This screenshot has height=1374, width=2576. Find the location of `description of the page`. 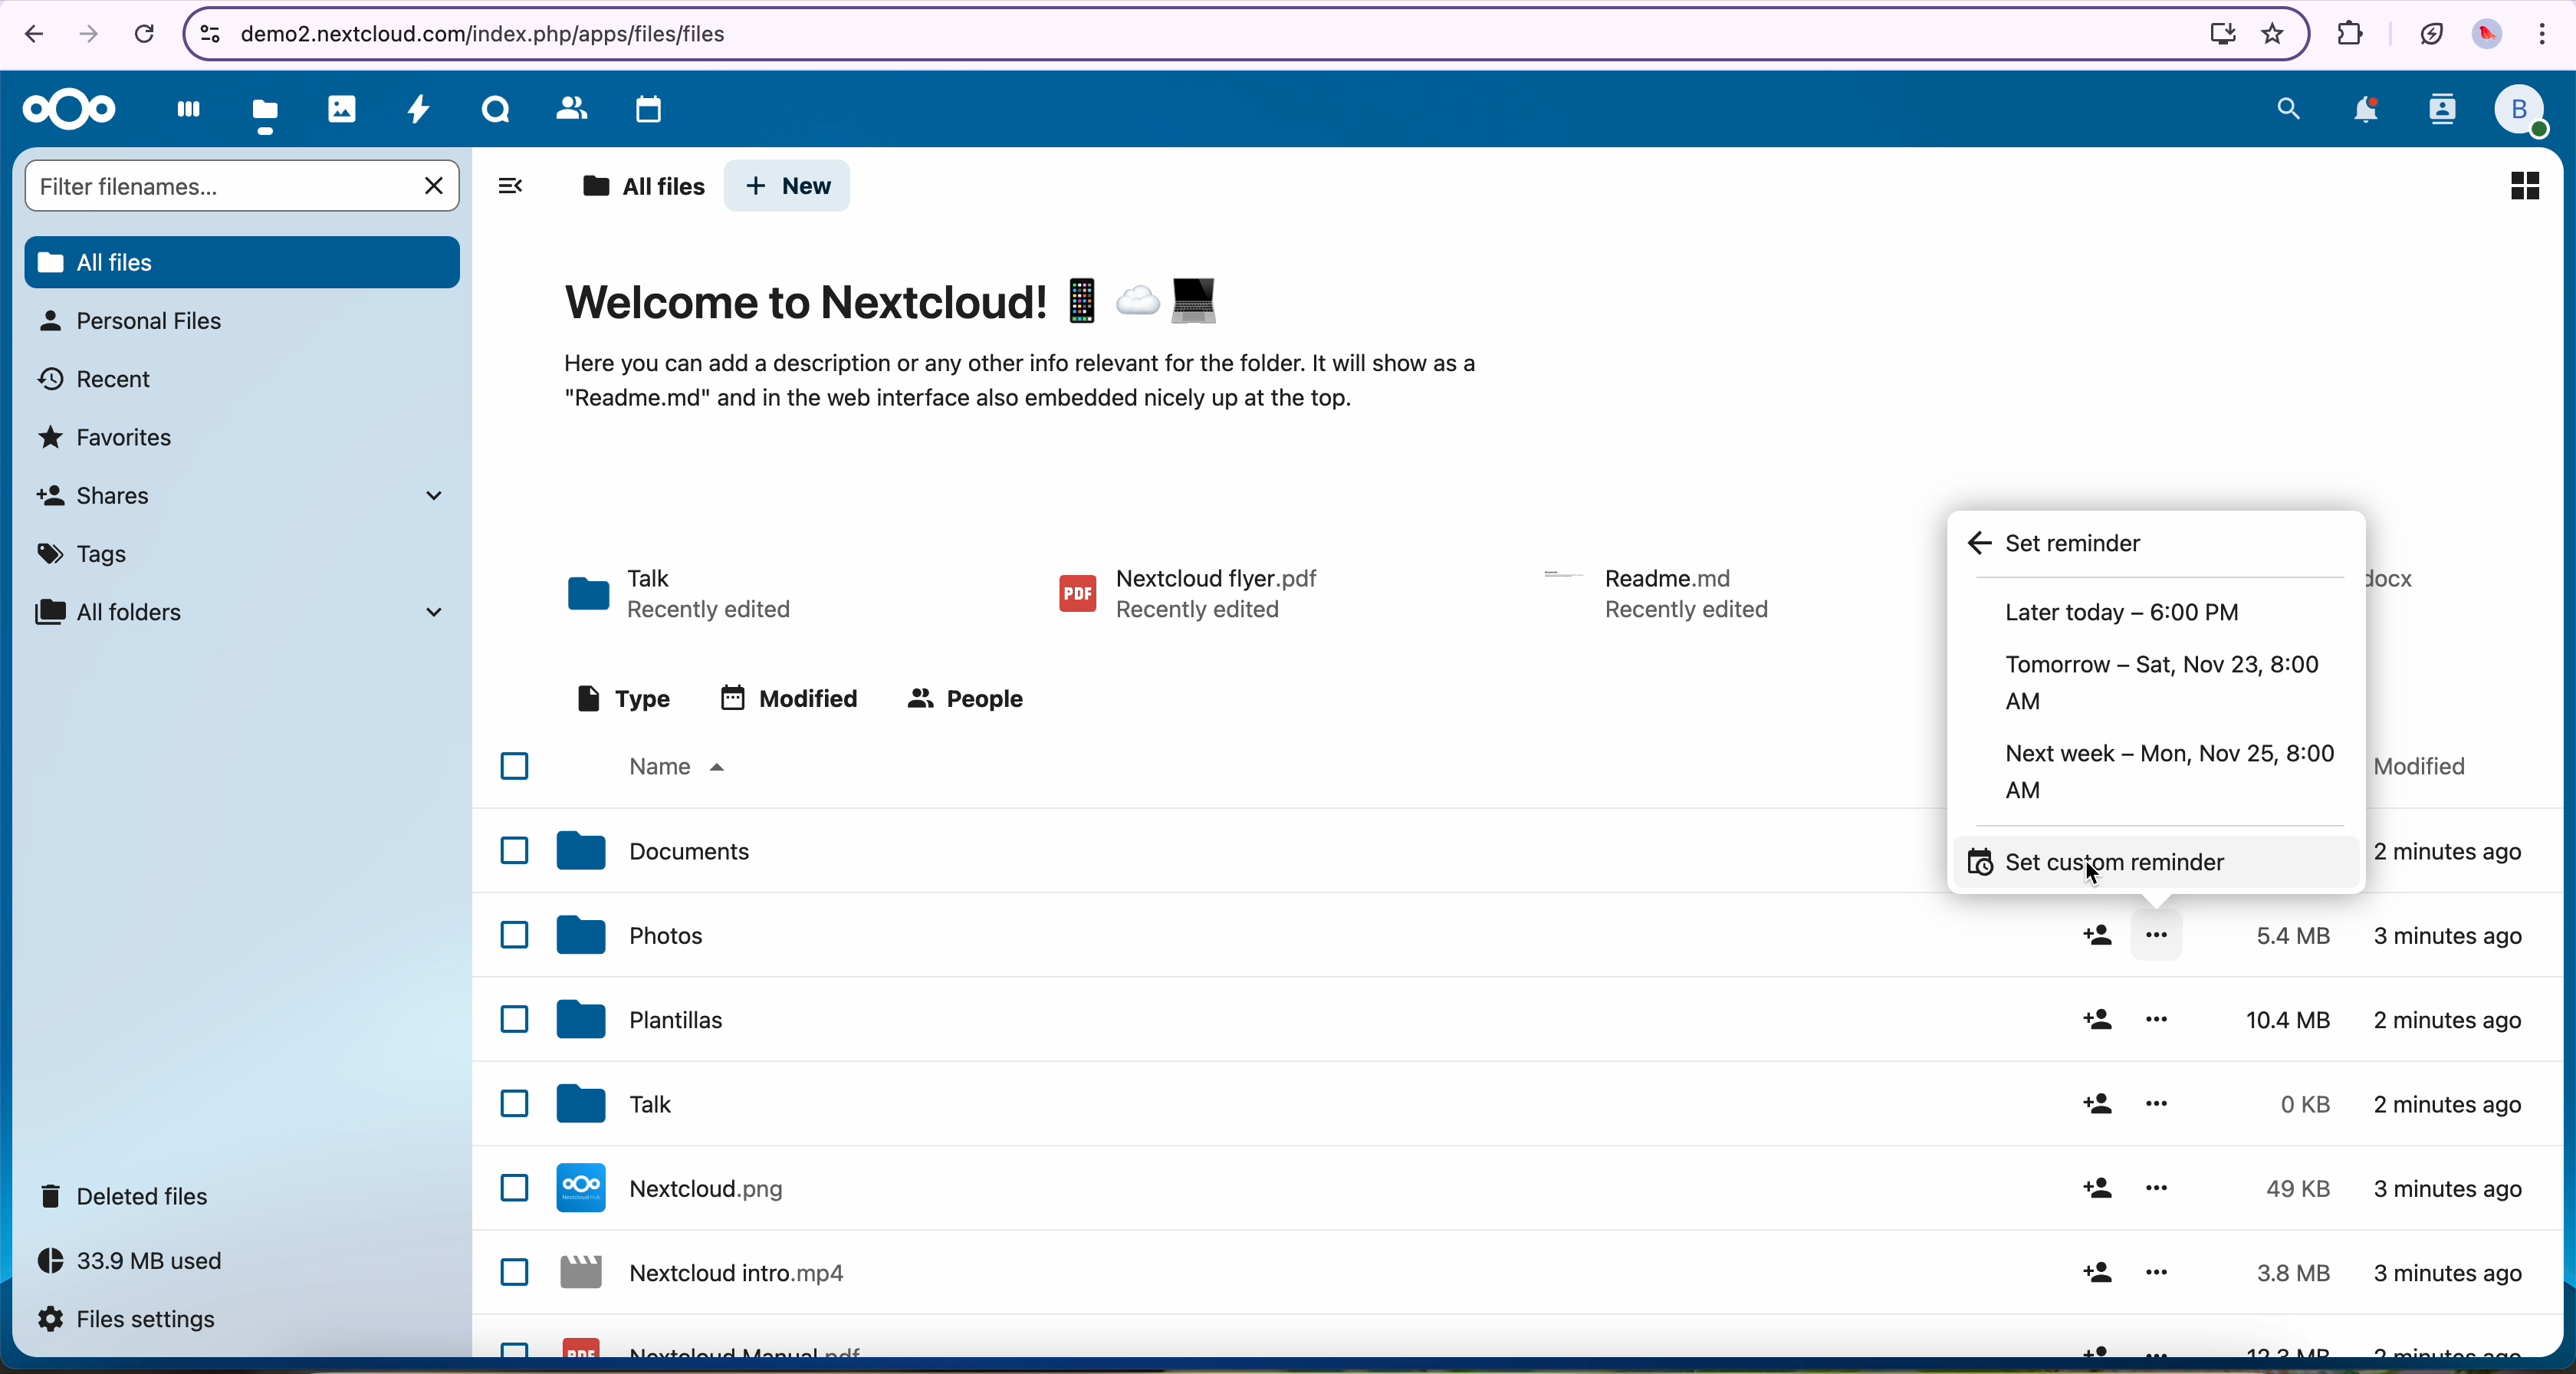

description of the page is located at coordinates (1027, 385).